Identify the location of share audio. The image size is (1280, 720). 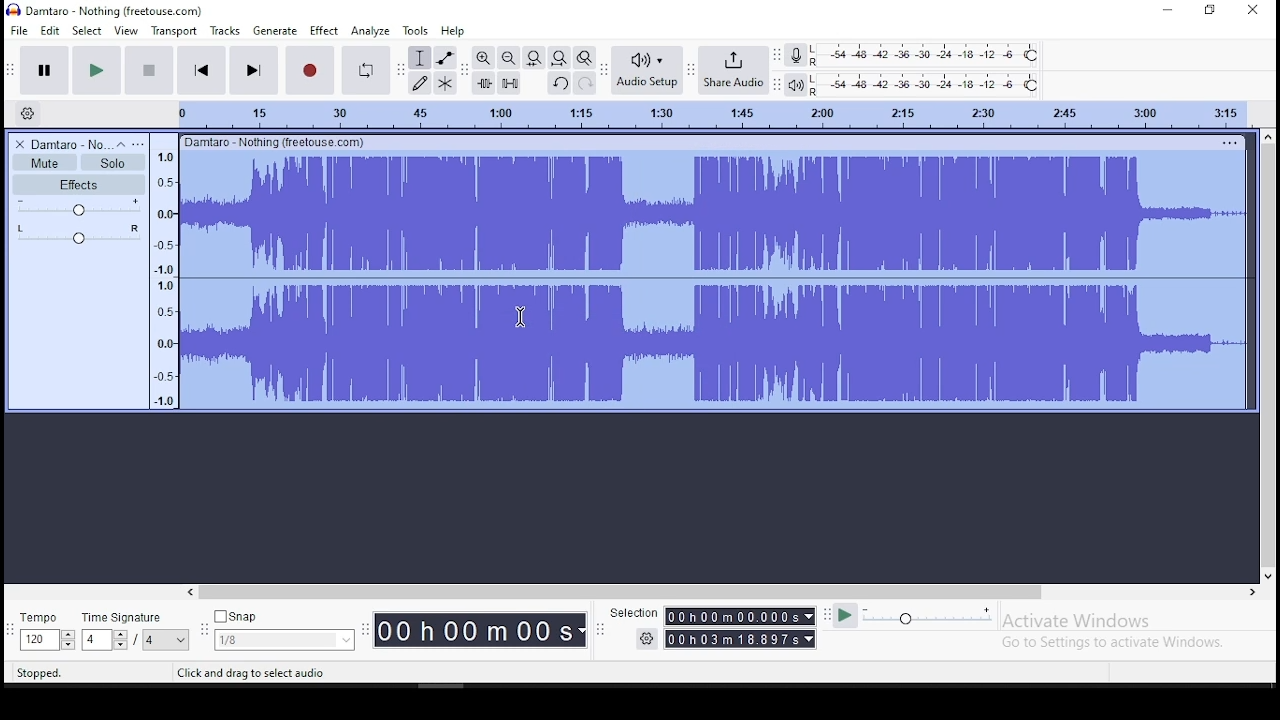
(732, 72).